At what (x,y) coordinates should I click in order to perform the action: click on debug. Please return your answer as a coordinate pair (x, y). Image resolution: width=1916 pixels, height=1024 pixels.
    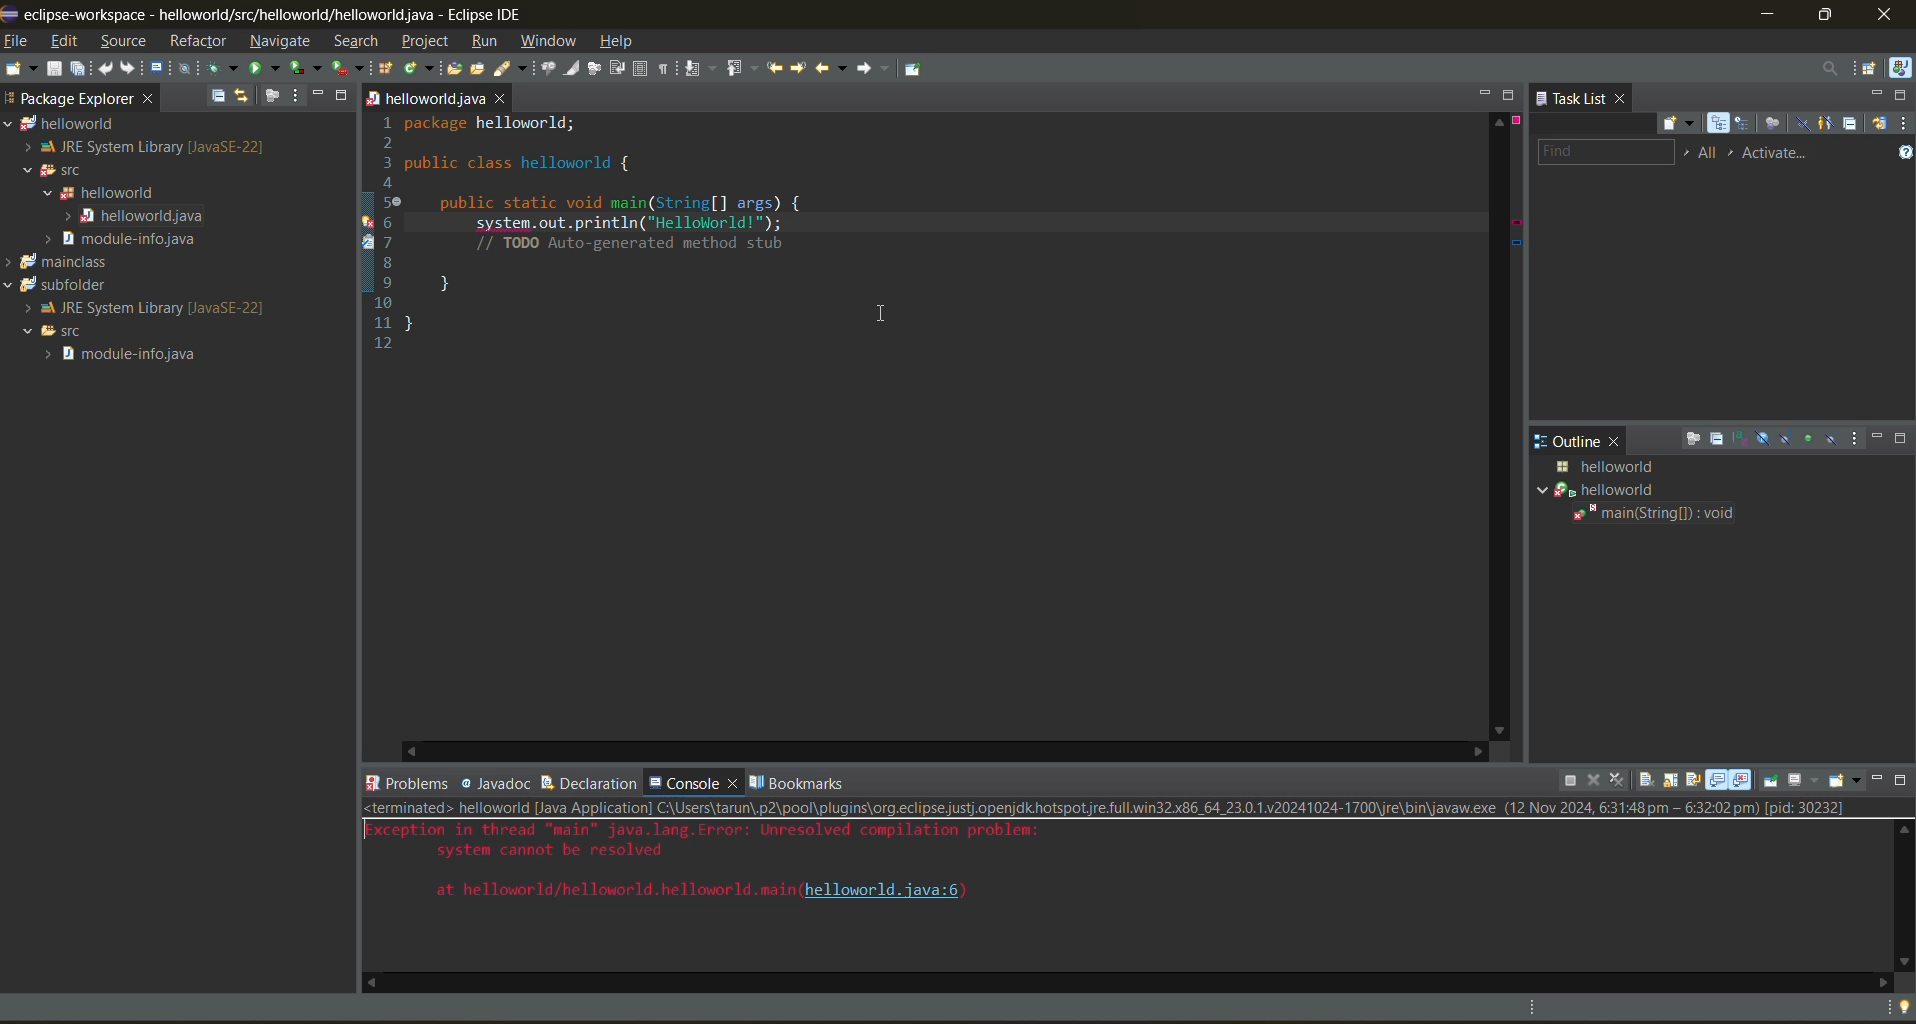
    Looking at the image, I should click on (222, 68).